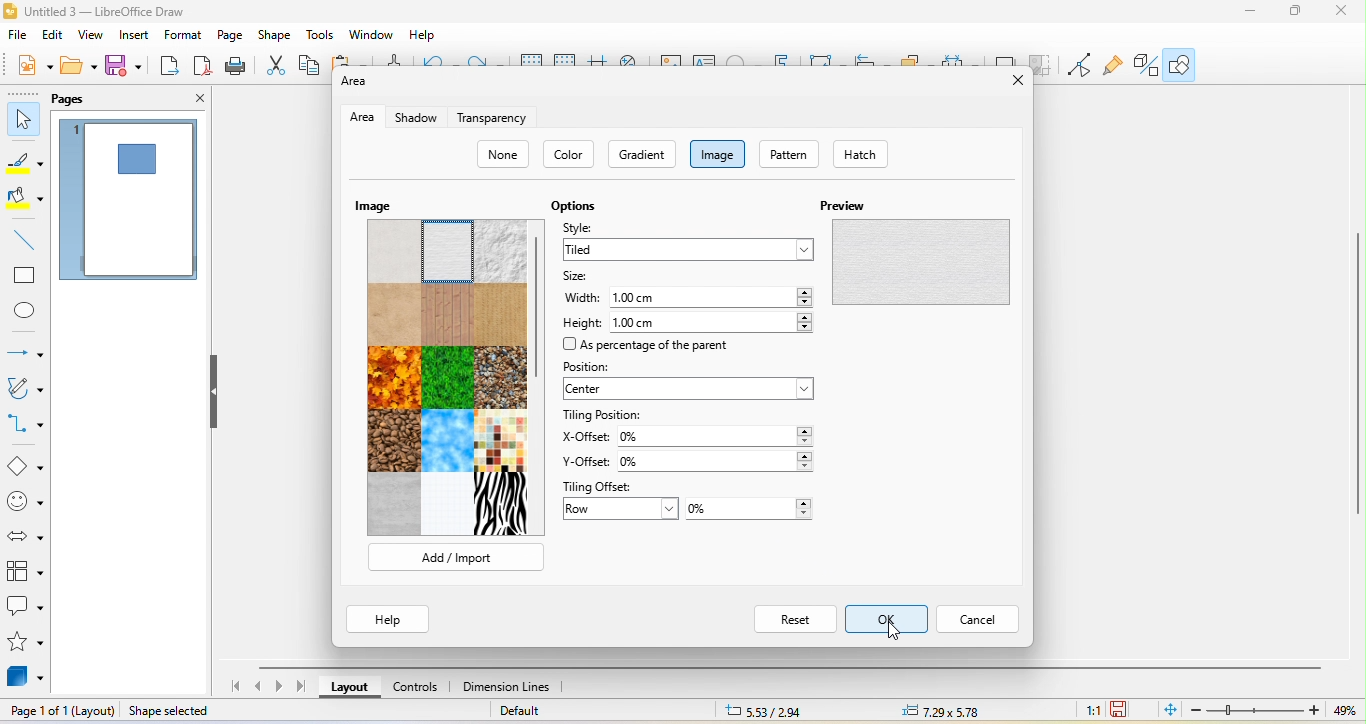  I want to click on hide, so click(216, 400).